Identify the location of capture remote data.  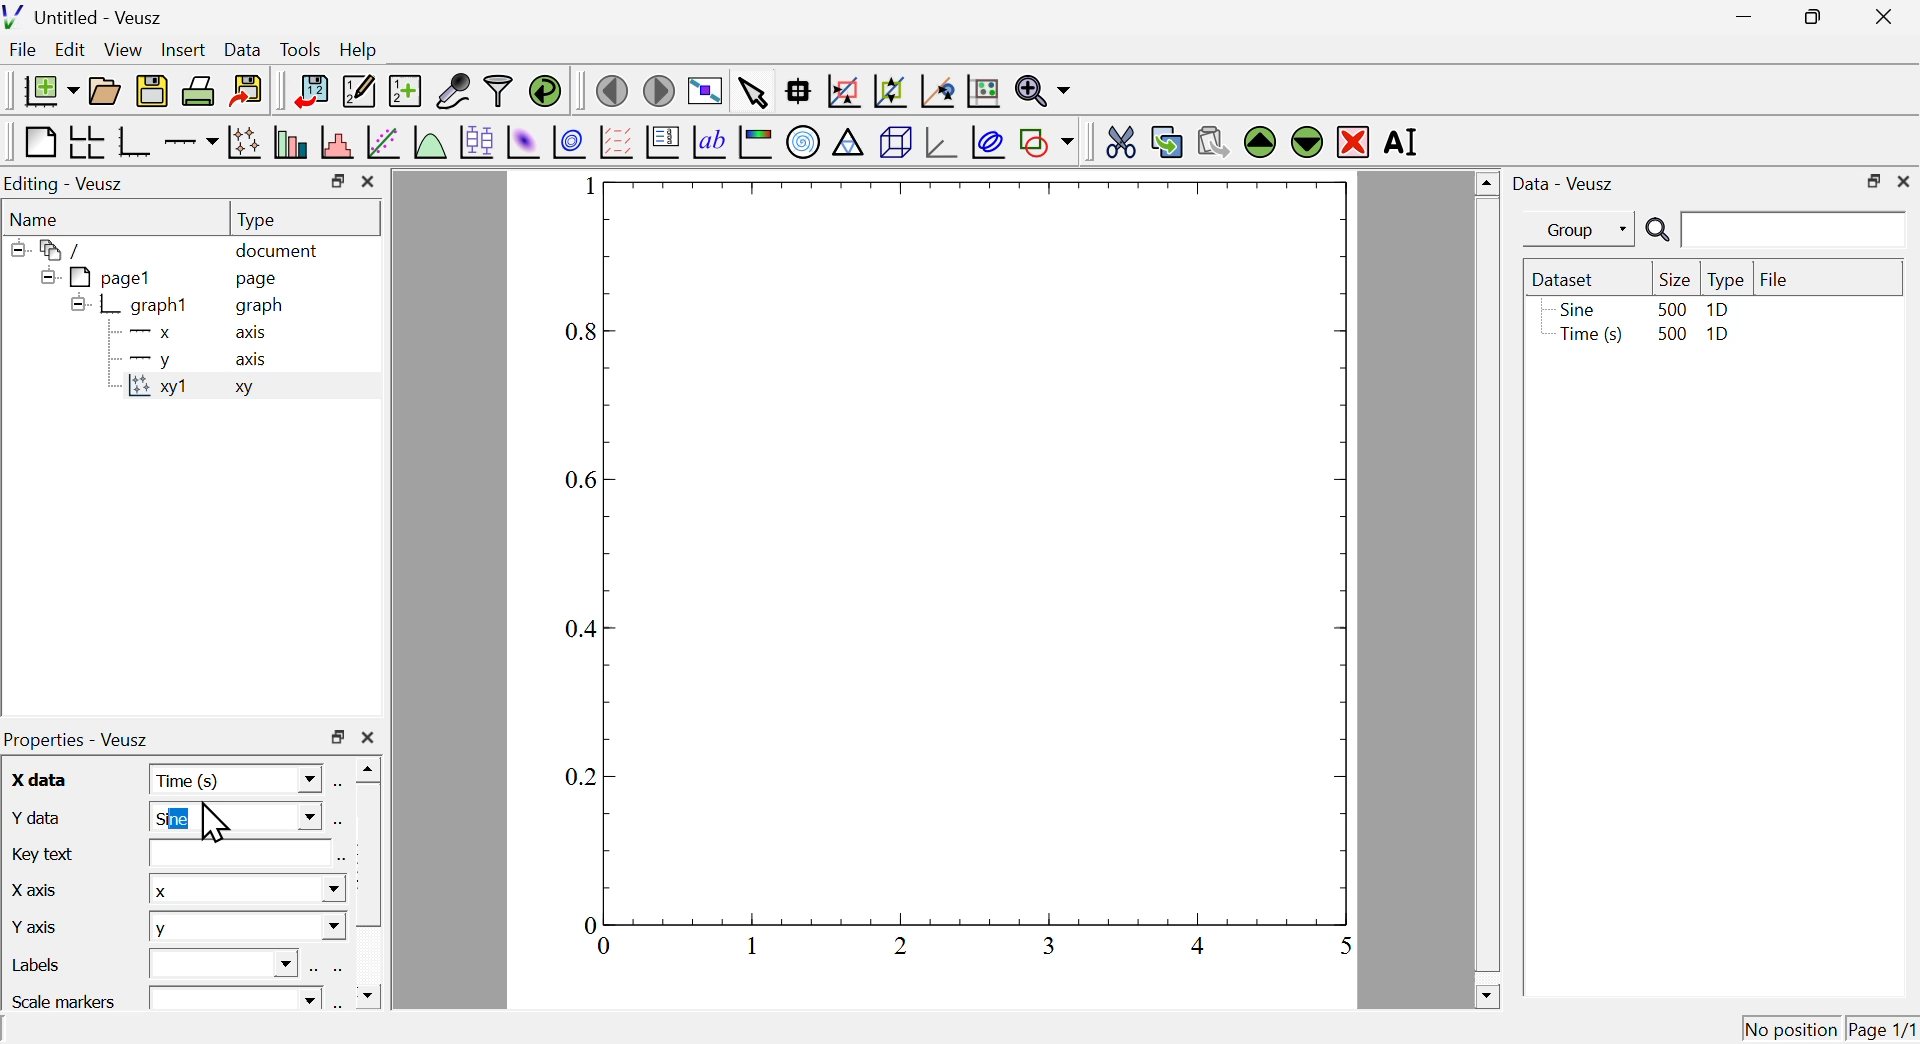
(452, 91).